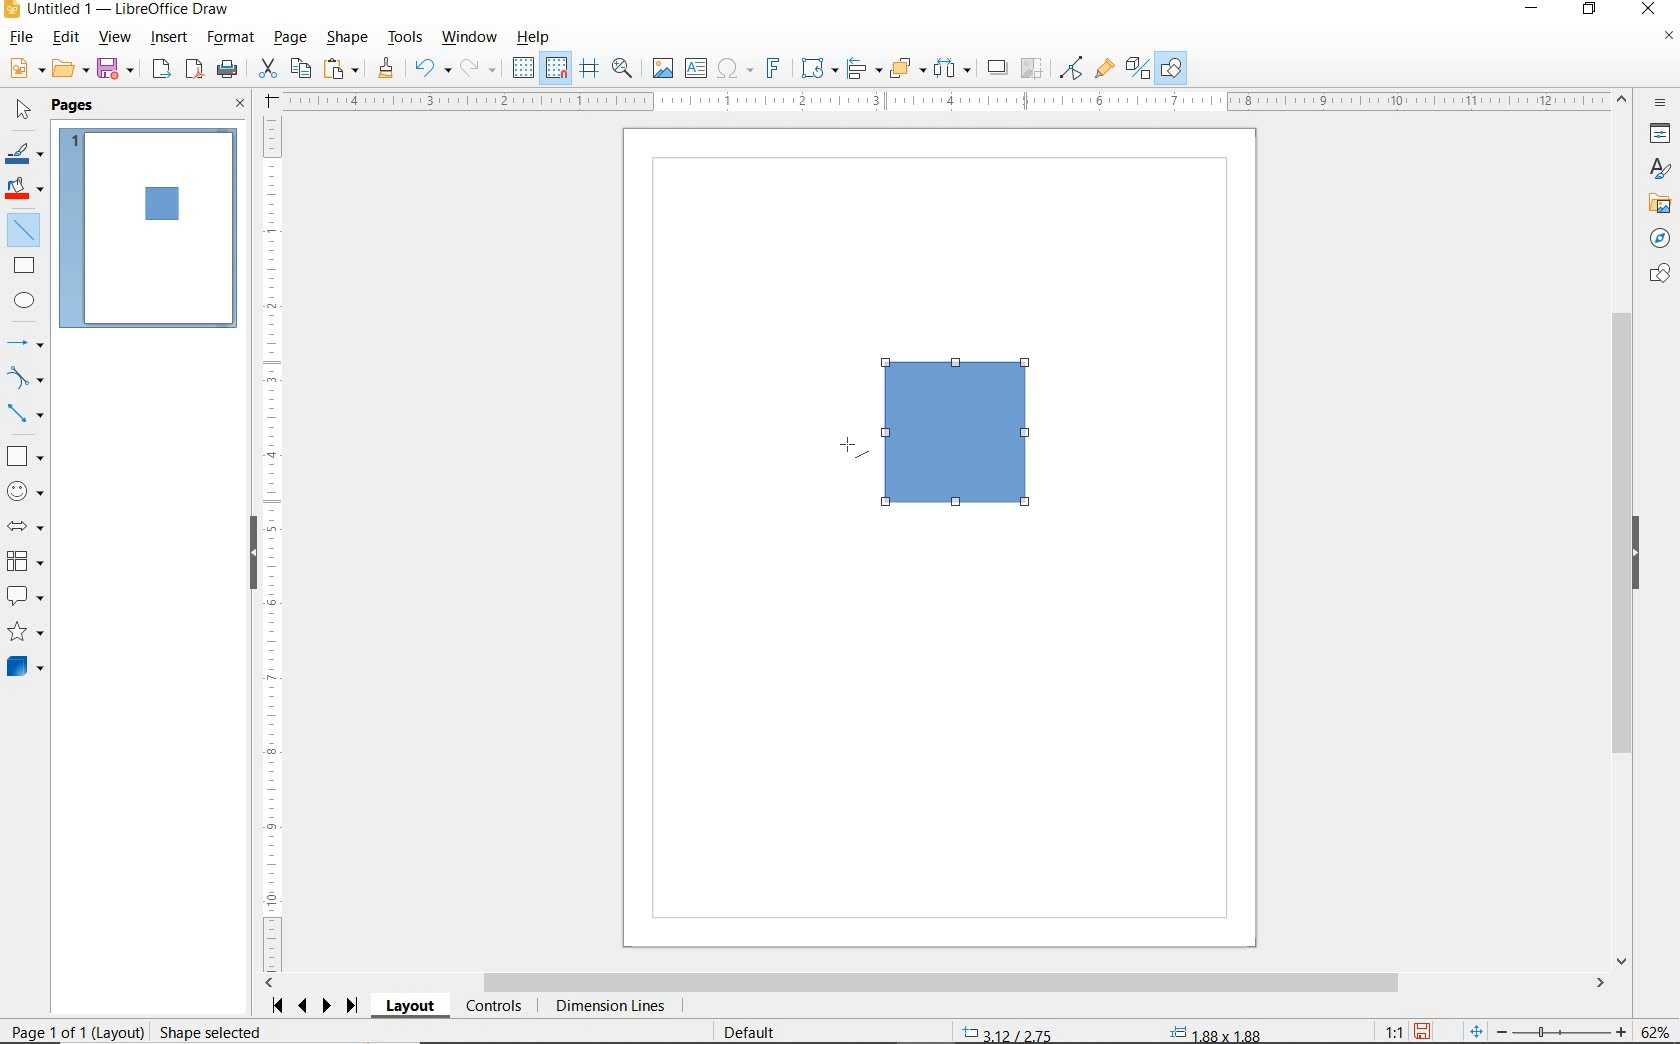  What do you see at coordinates (695, 69) in the screenshot?
I see `INSERT TEXT BOX` at bounding box center [695, 69].